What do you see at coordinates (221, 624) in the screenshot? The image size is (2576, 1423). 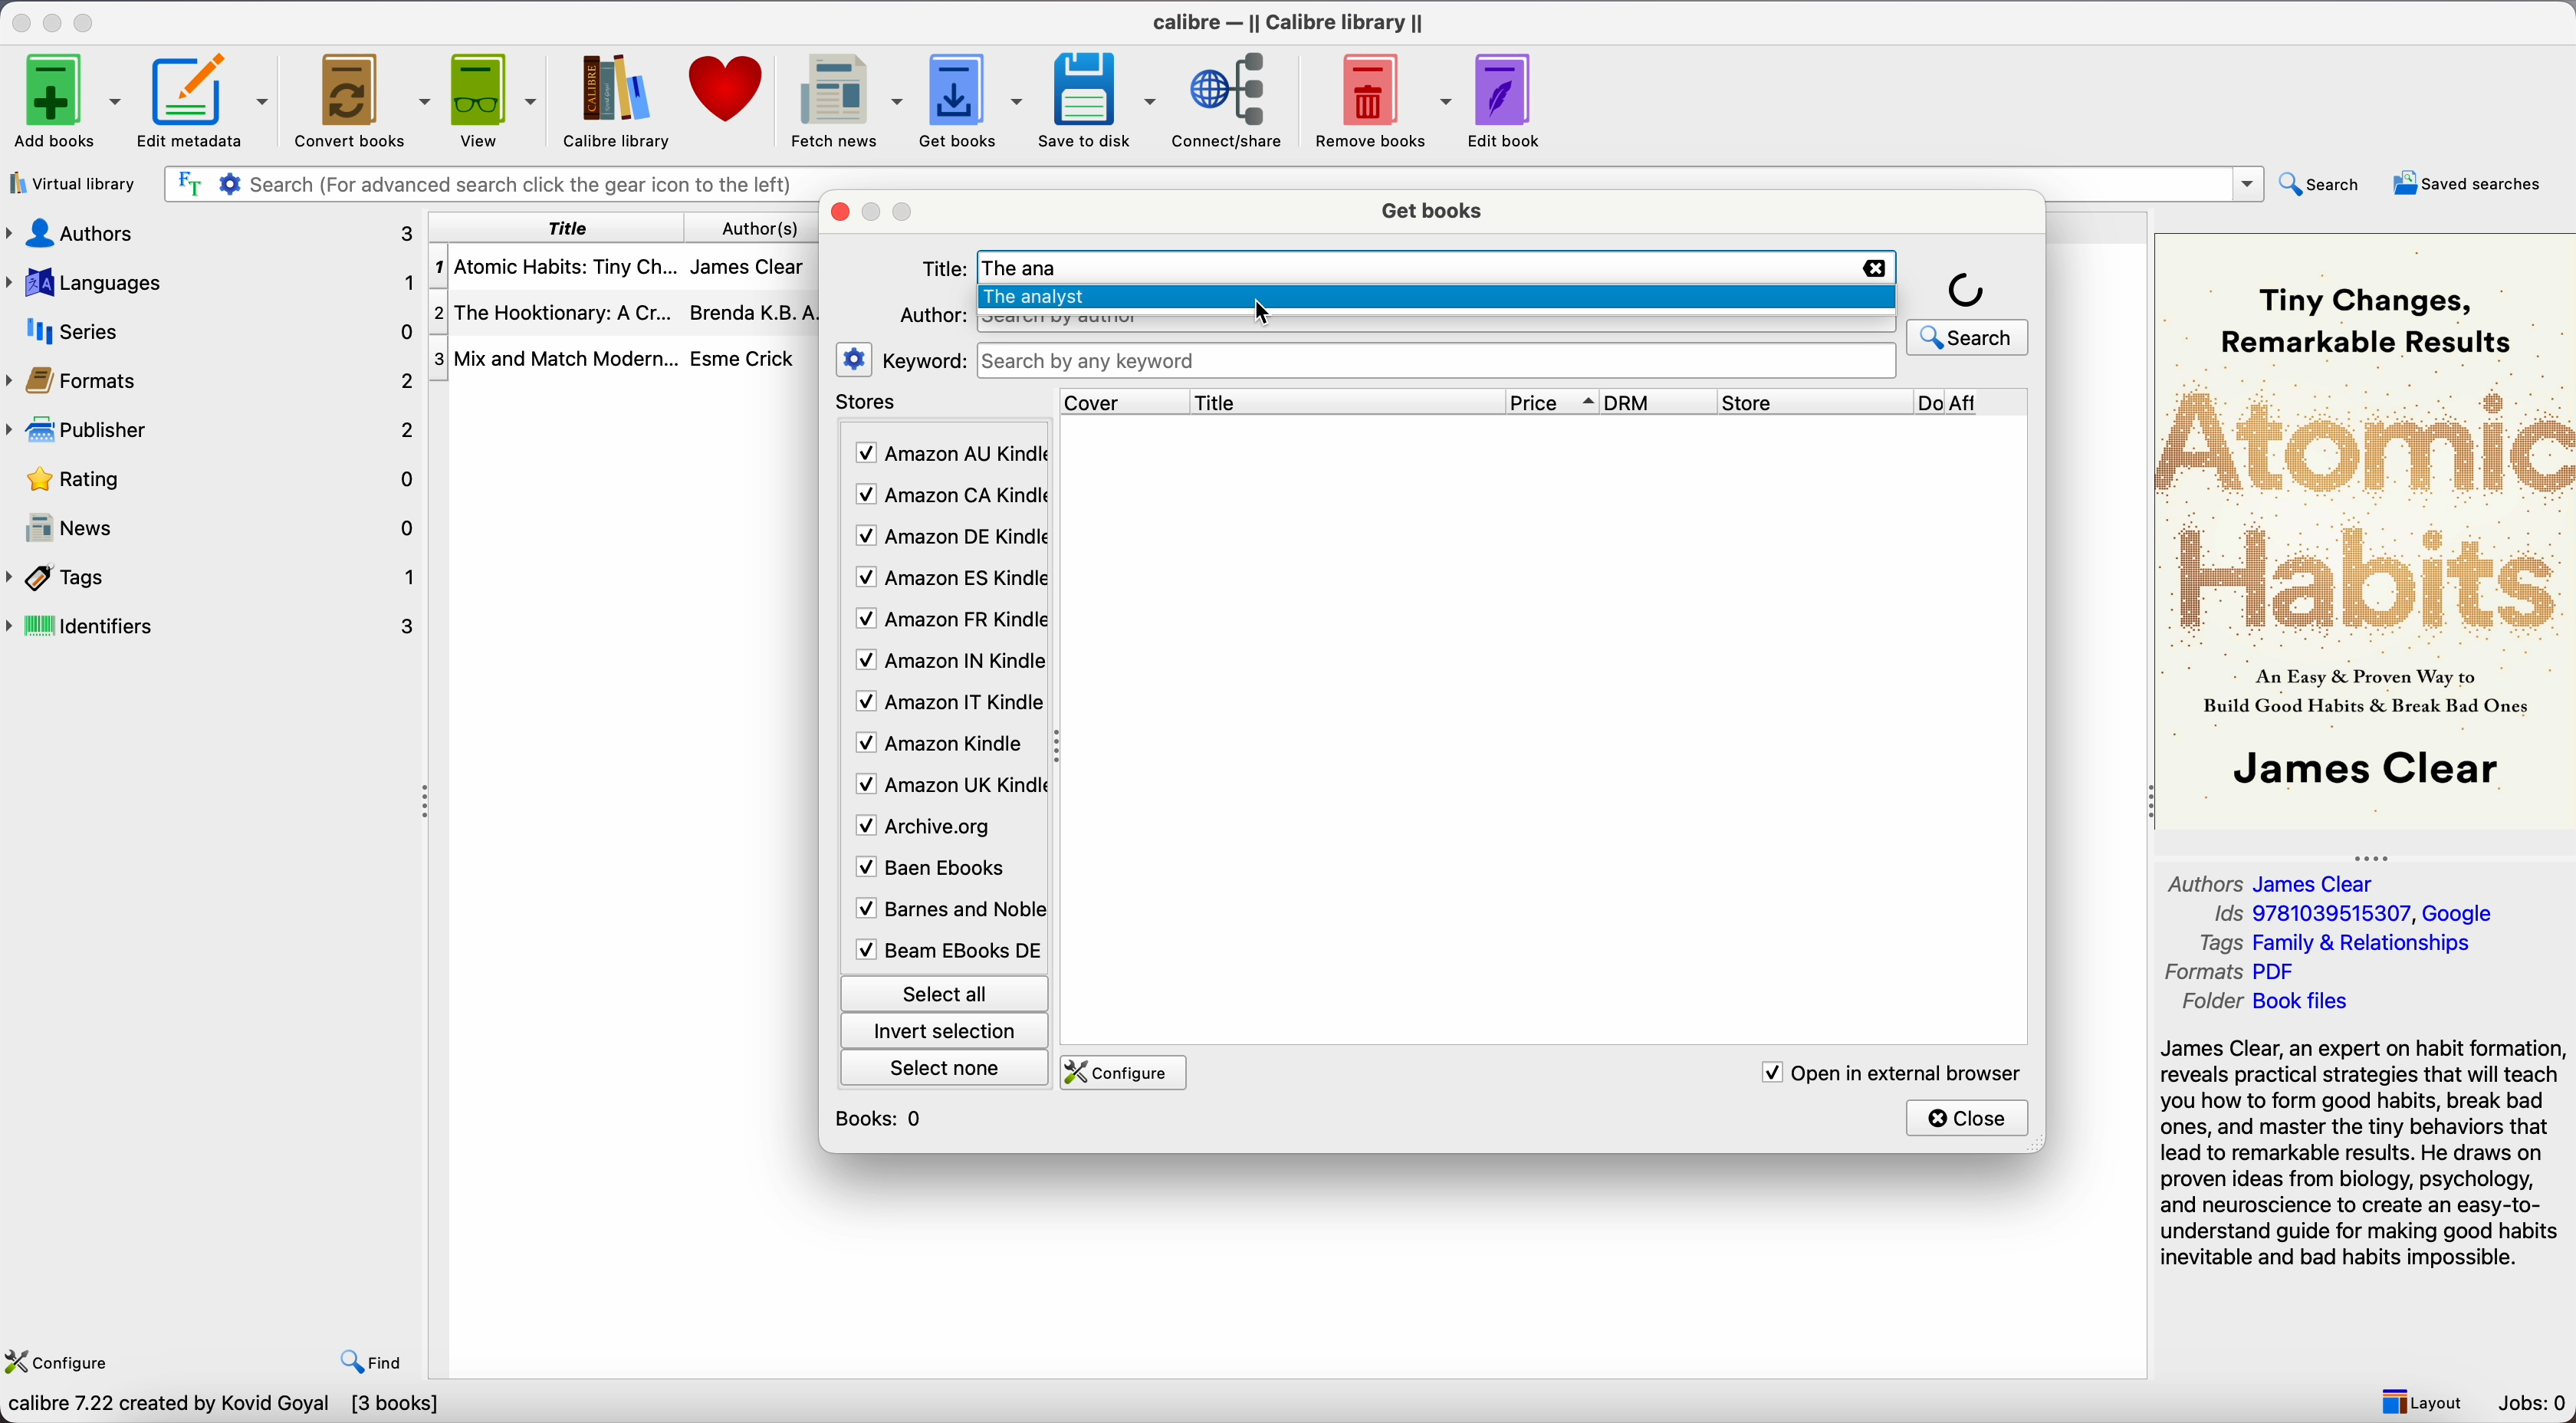 I see `identifiers` at bounding box center [221, 624].